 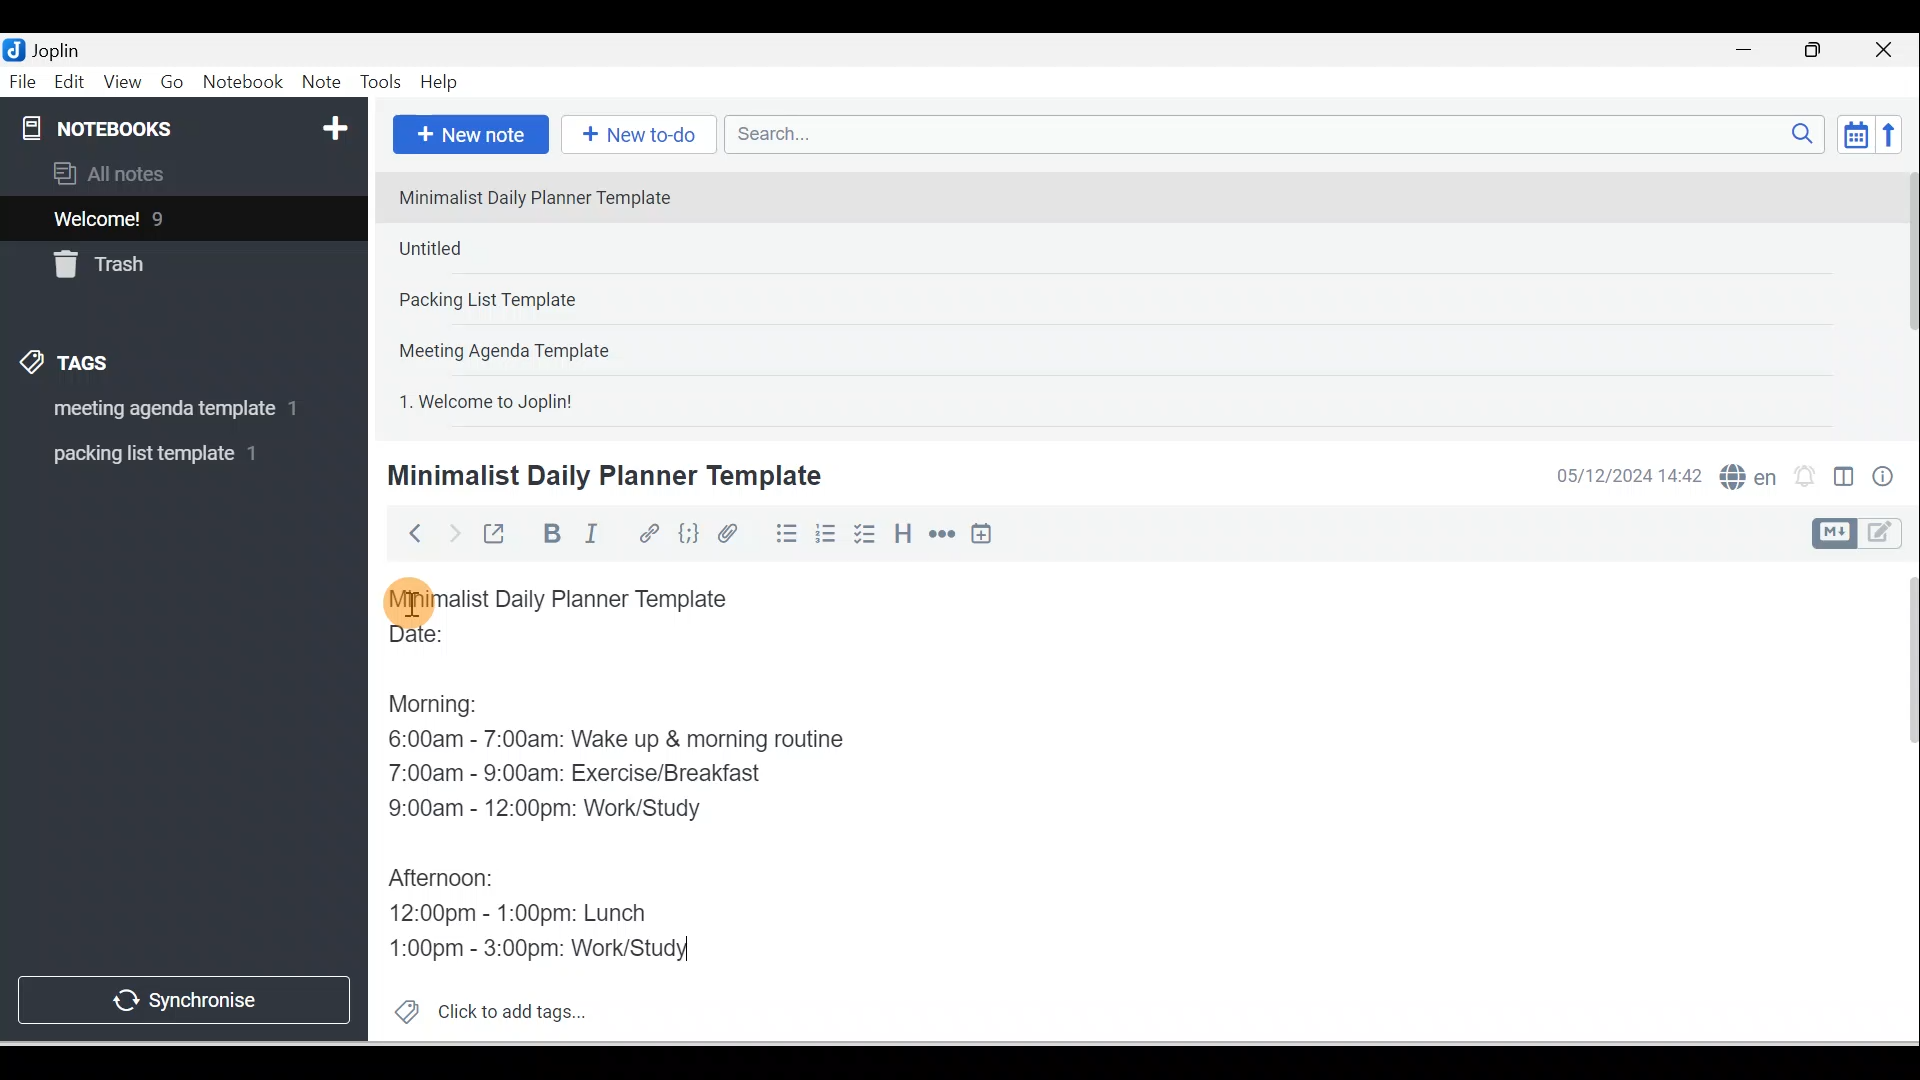 What do you see at coordinates (319, 83) in the screenshot?
I see `Note` at bounding box center [319, 83].